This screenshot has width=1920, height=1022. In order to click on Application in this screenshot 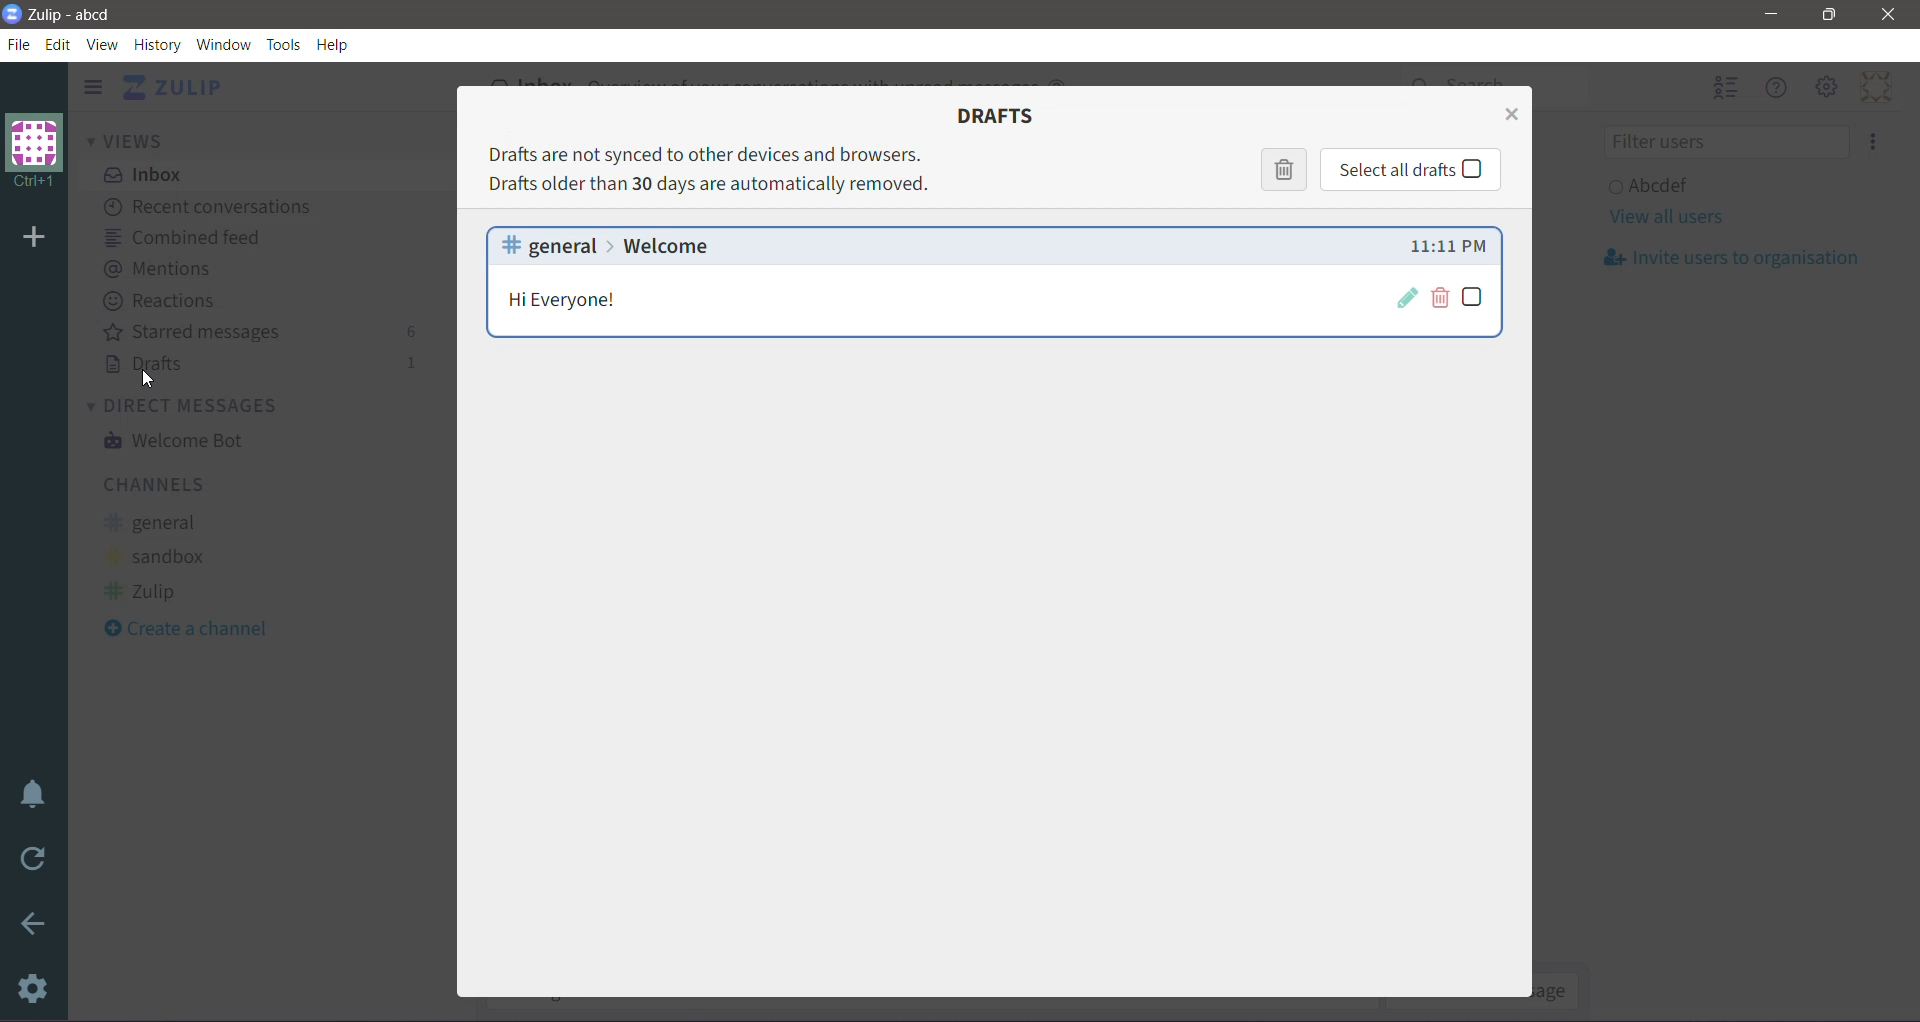, I will do `click(179, 87)`.